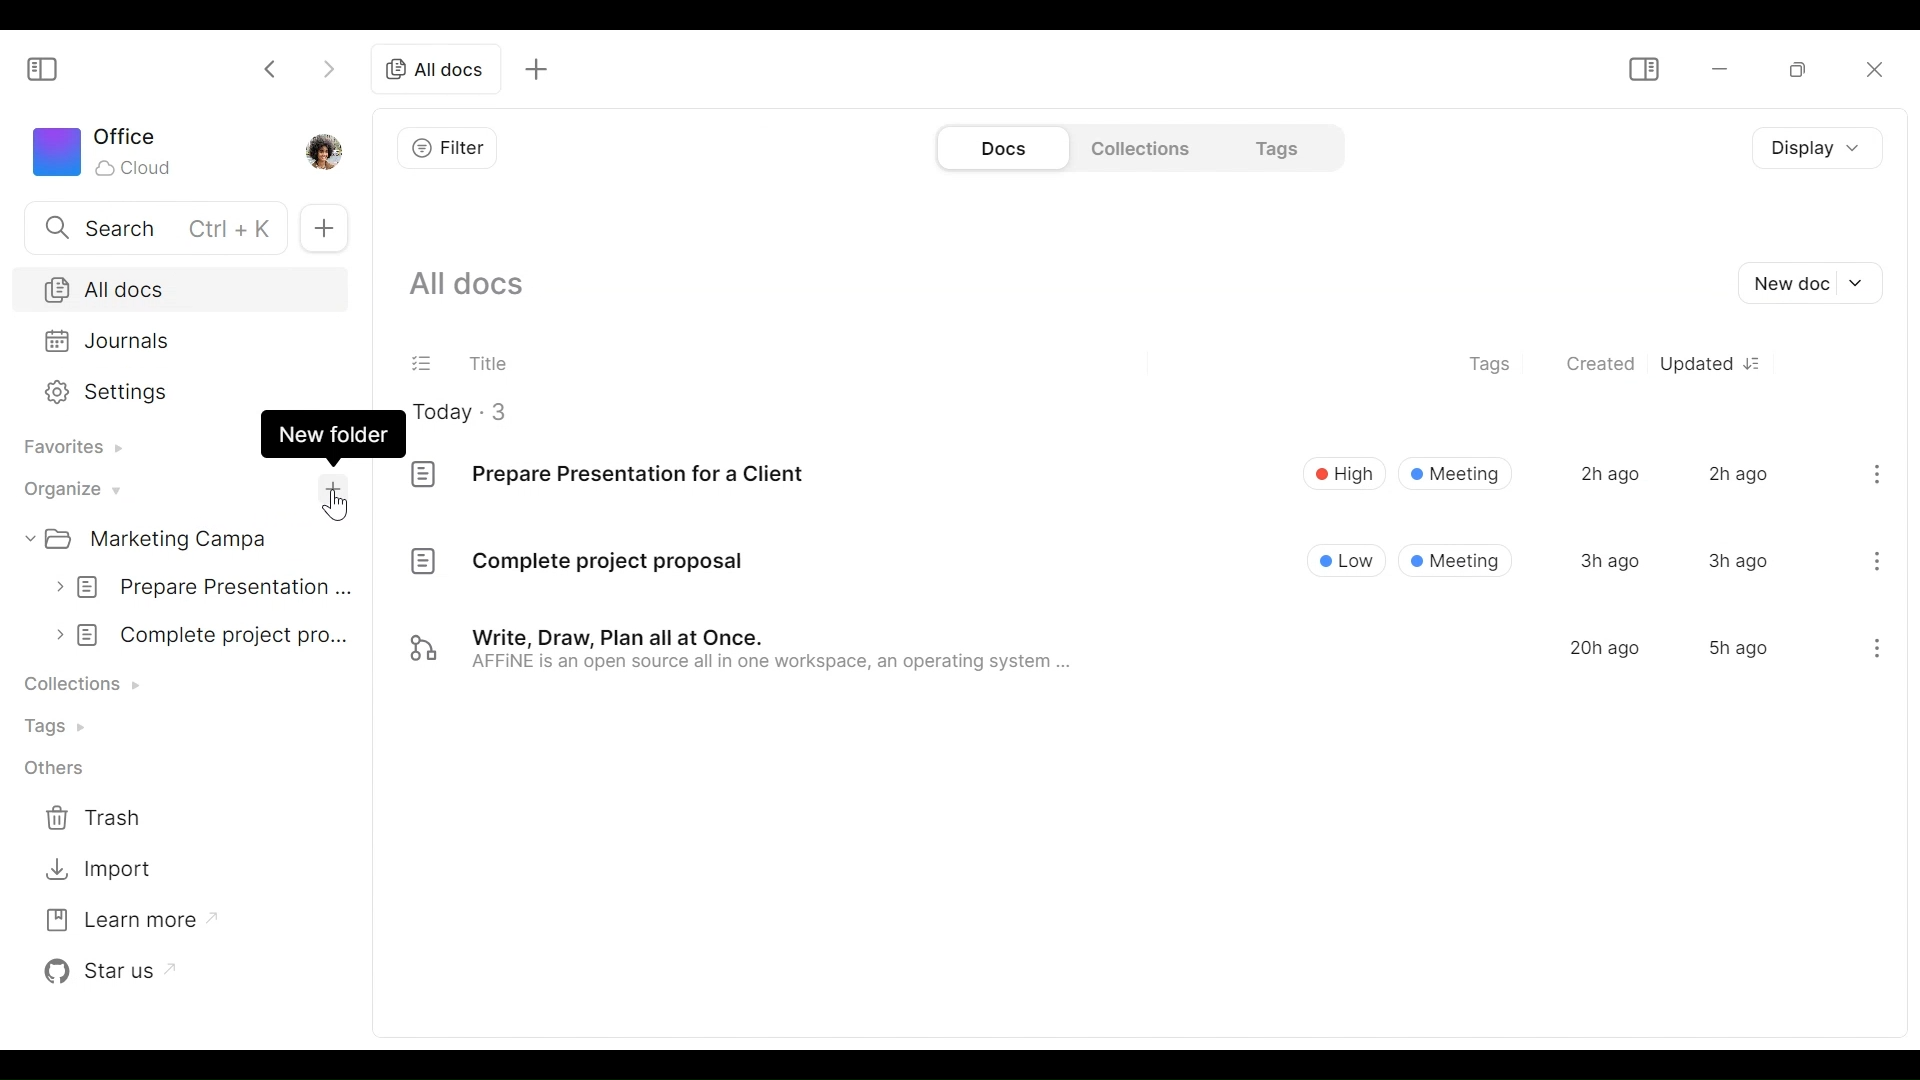  Describe the element at coordinates (489, 359) in the screenshot. I see `Title` at that location.